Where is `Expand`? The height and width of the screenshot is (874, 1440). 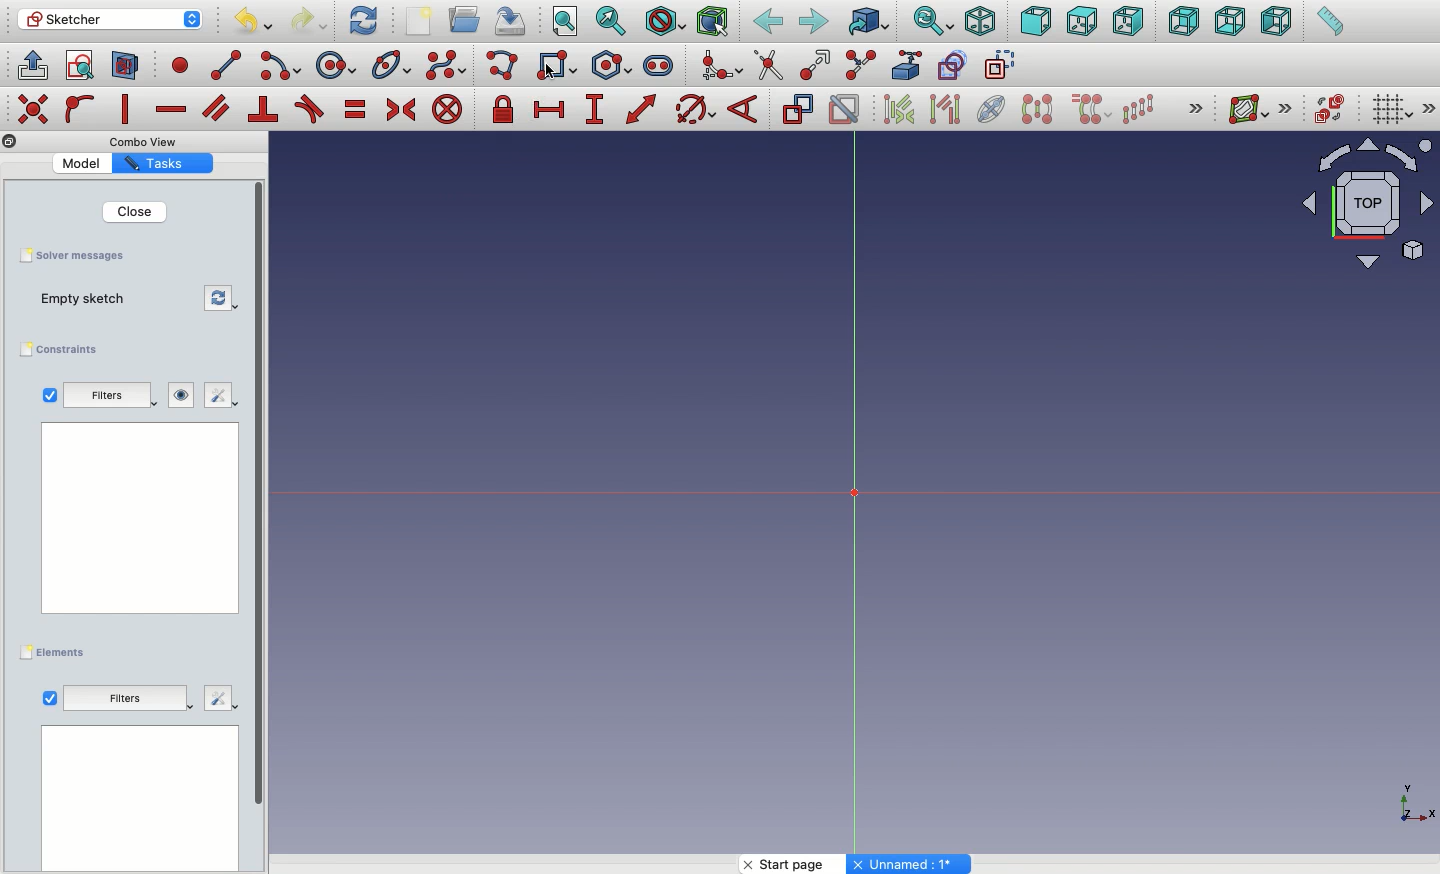
Expand is located at coordinates (1196, 110).